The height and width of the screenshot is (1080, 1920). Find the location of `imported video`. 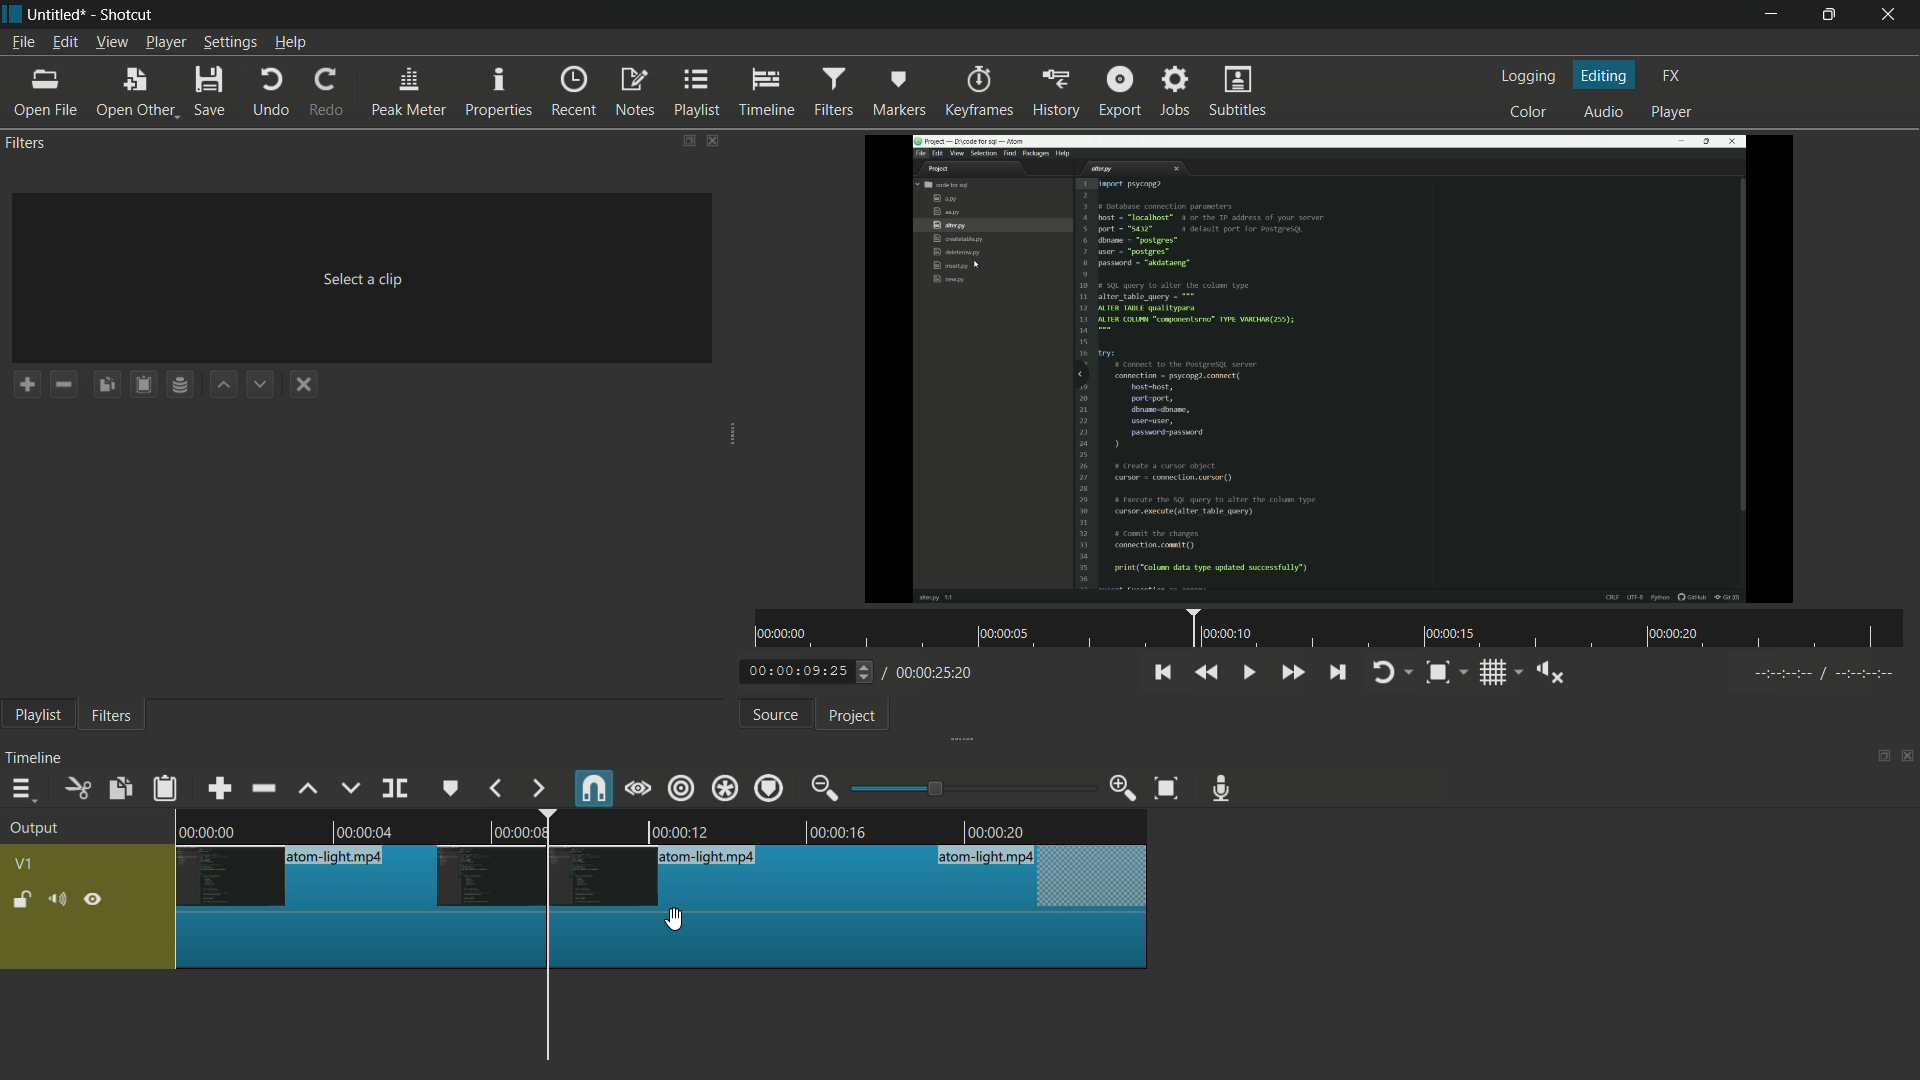

imported video is located at coordinates (1334, 369).